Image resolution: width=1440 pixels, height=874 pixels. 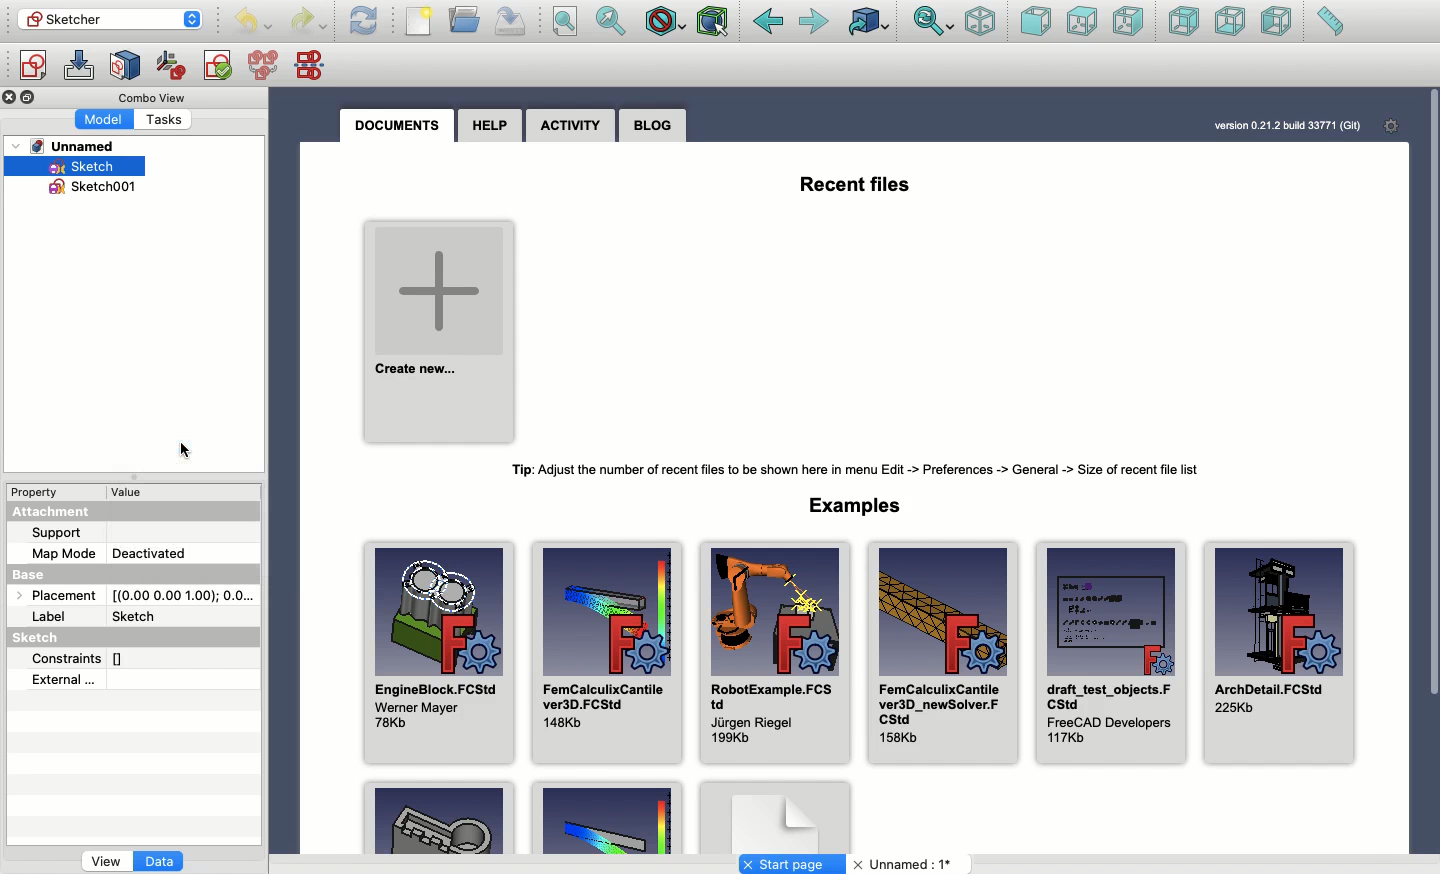 What do you see at coordinates (86, 657) in the screenshot?
I see `Constraints` at bounding box center [86, 657].